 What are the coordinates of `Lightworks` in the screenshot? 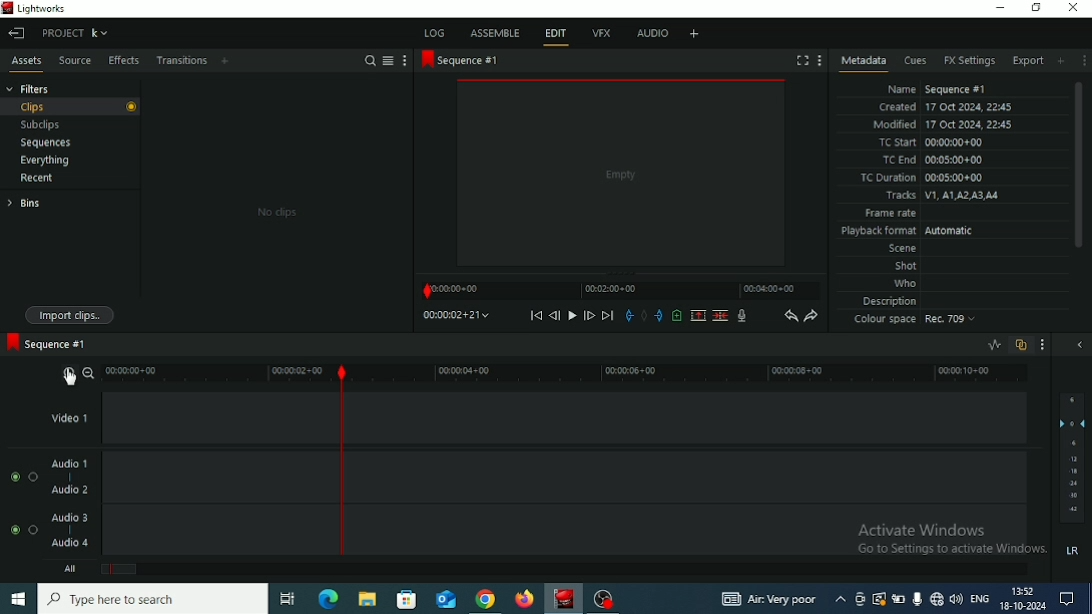 It's located at (42, 8).